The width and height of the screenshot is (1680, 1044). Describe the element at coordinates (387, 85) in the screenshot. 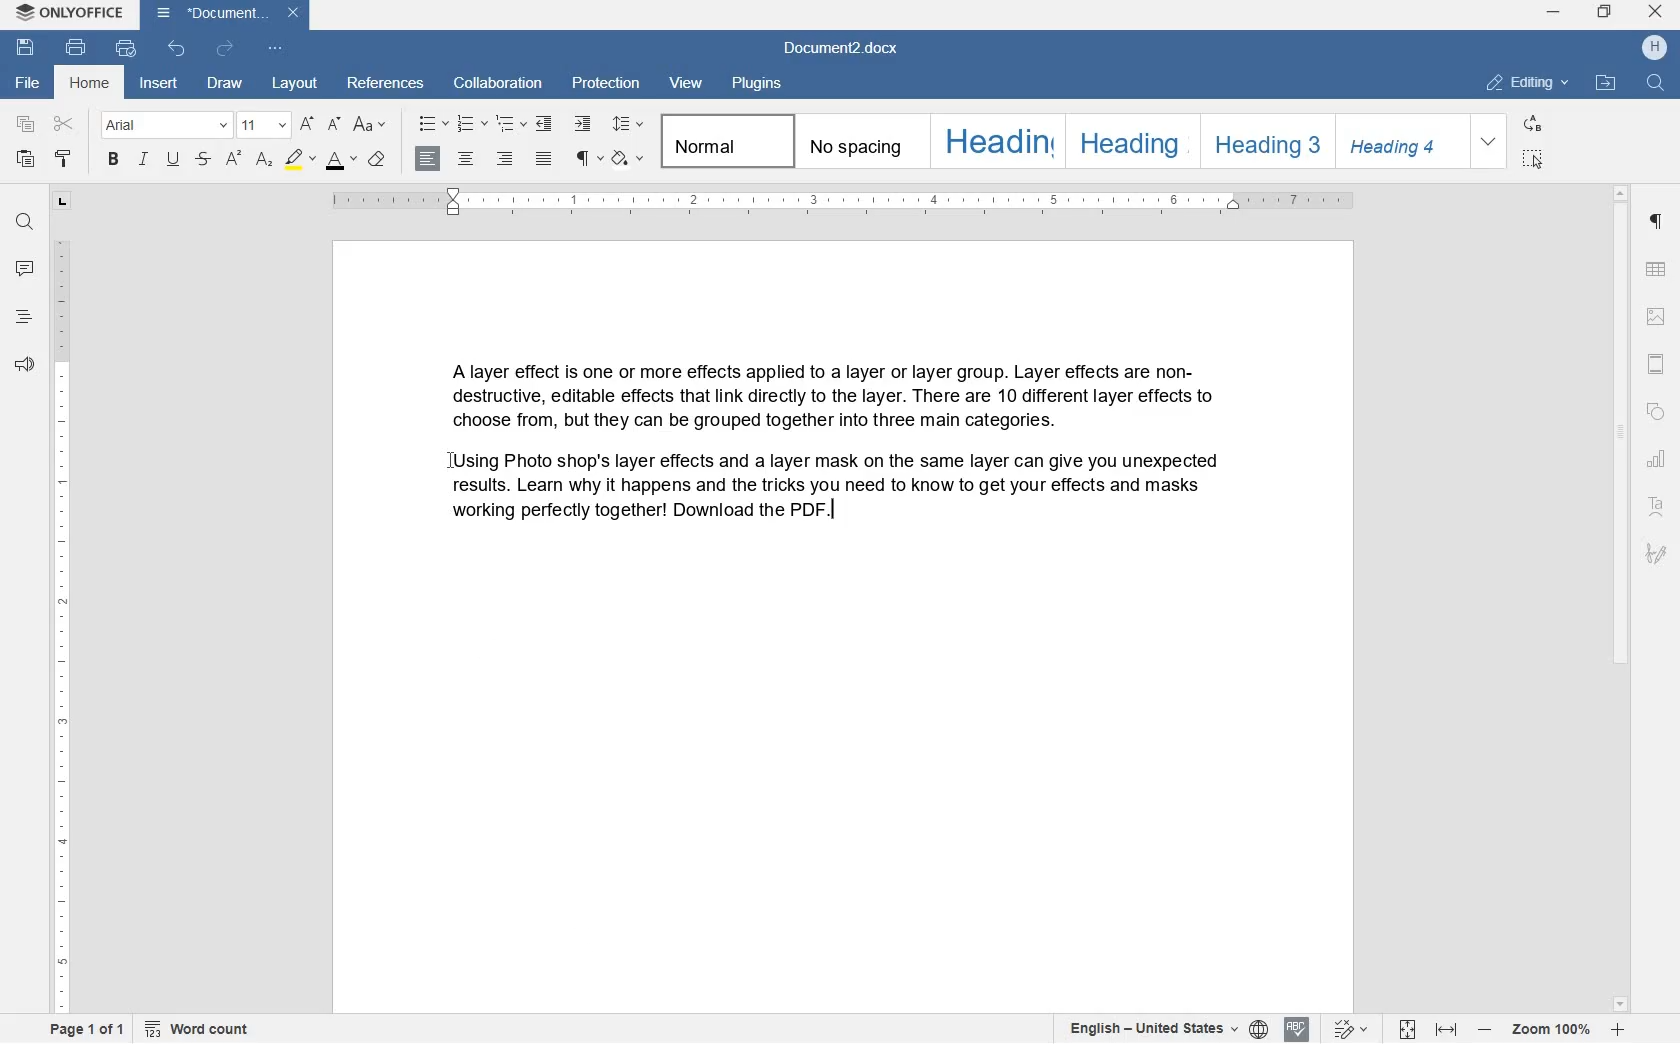

I see `REFERENCES` at that location.